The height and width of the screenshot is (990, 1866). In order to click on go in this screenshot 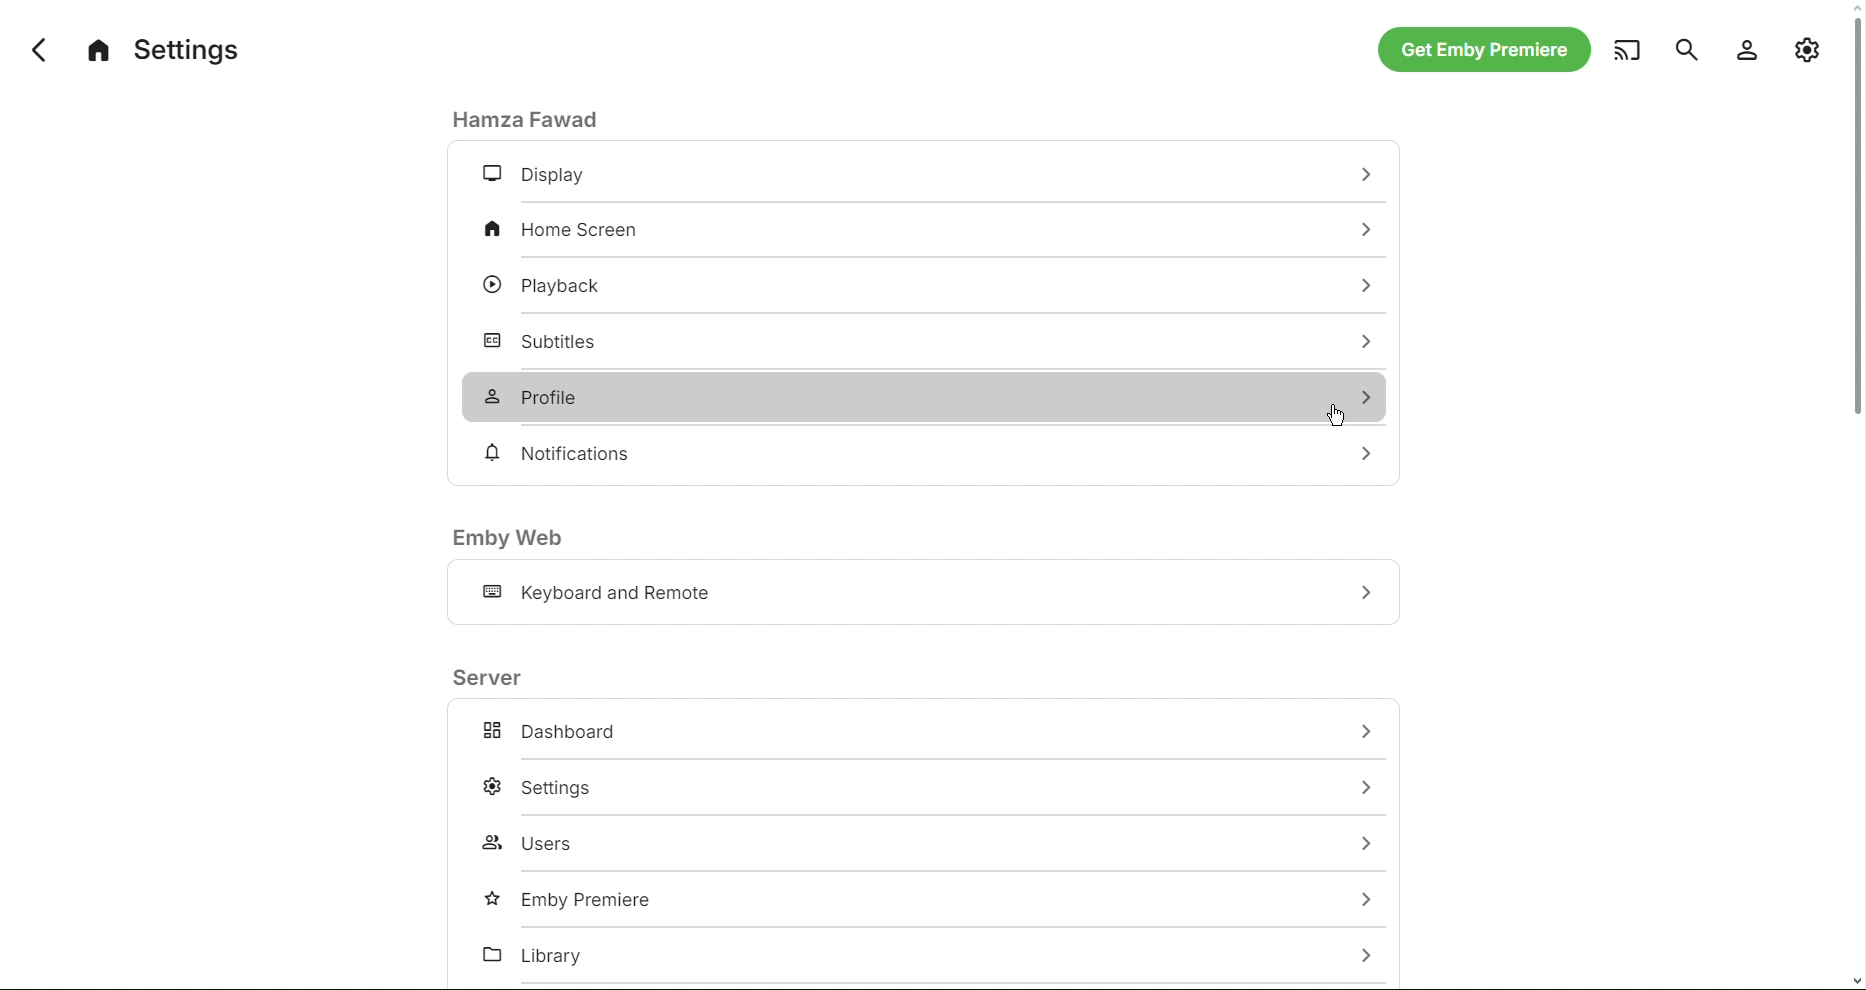, I will do `click(1362, 340)`.